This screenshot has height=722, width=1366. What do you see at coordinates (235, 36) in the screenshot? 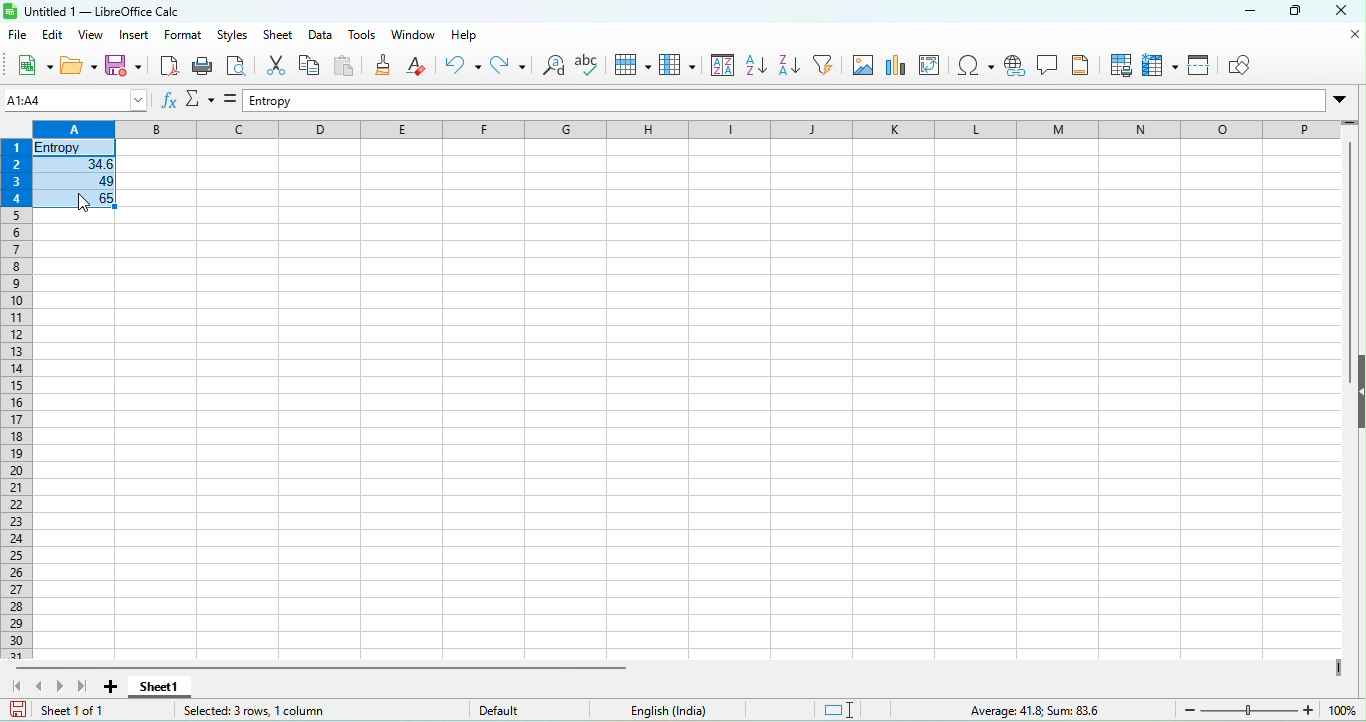
I see `styles` at bounding box center [235, 36].